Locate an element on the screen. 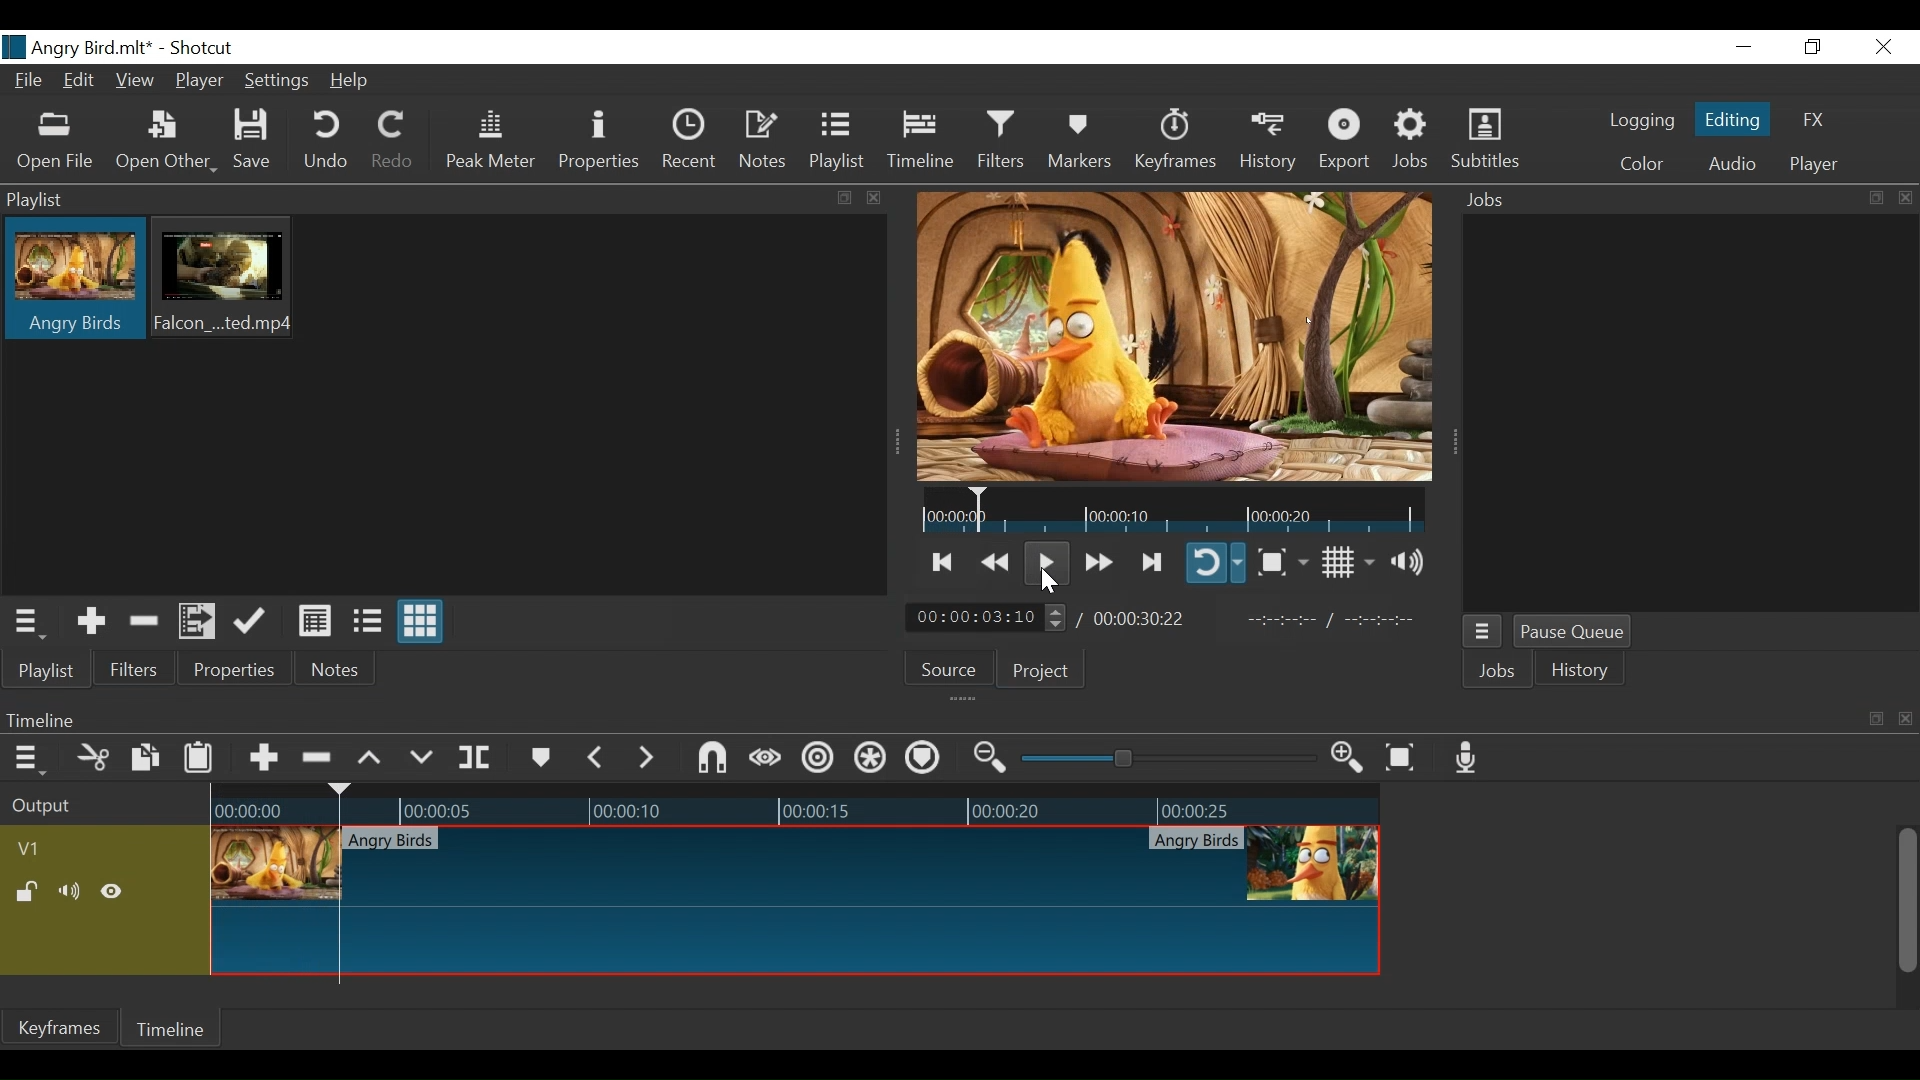  Ripple markers is located at coordinates (922, 760).